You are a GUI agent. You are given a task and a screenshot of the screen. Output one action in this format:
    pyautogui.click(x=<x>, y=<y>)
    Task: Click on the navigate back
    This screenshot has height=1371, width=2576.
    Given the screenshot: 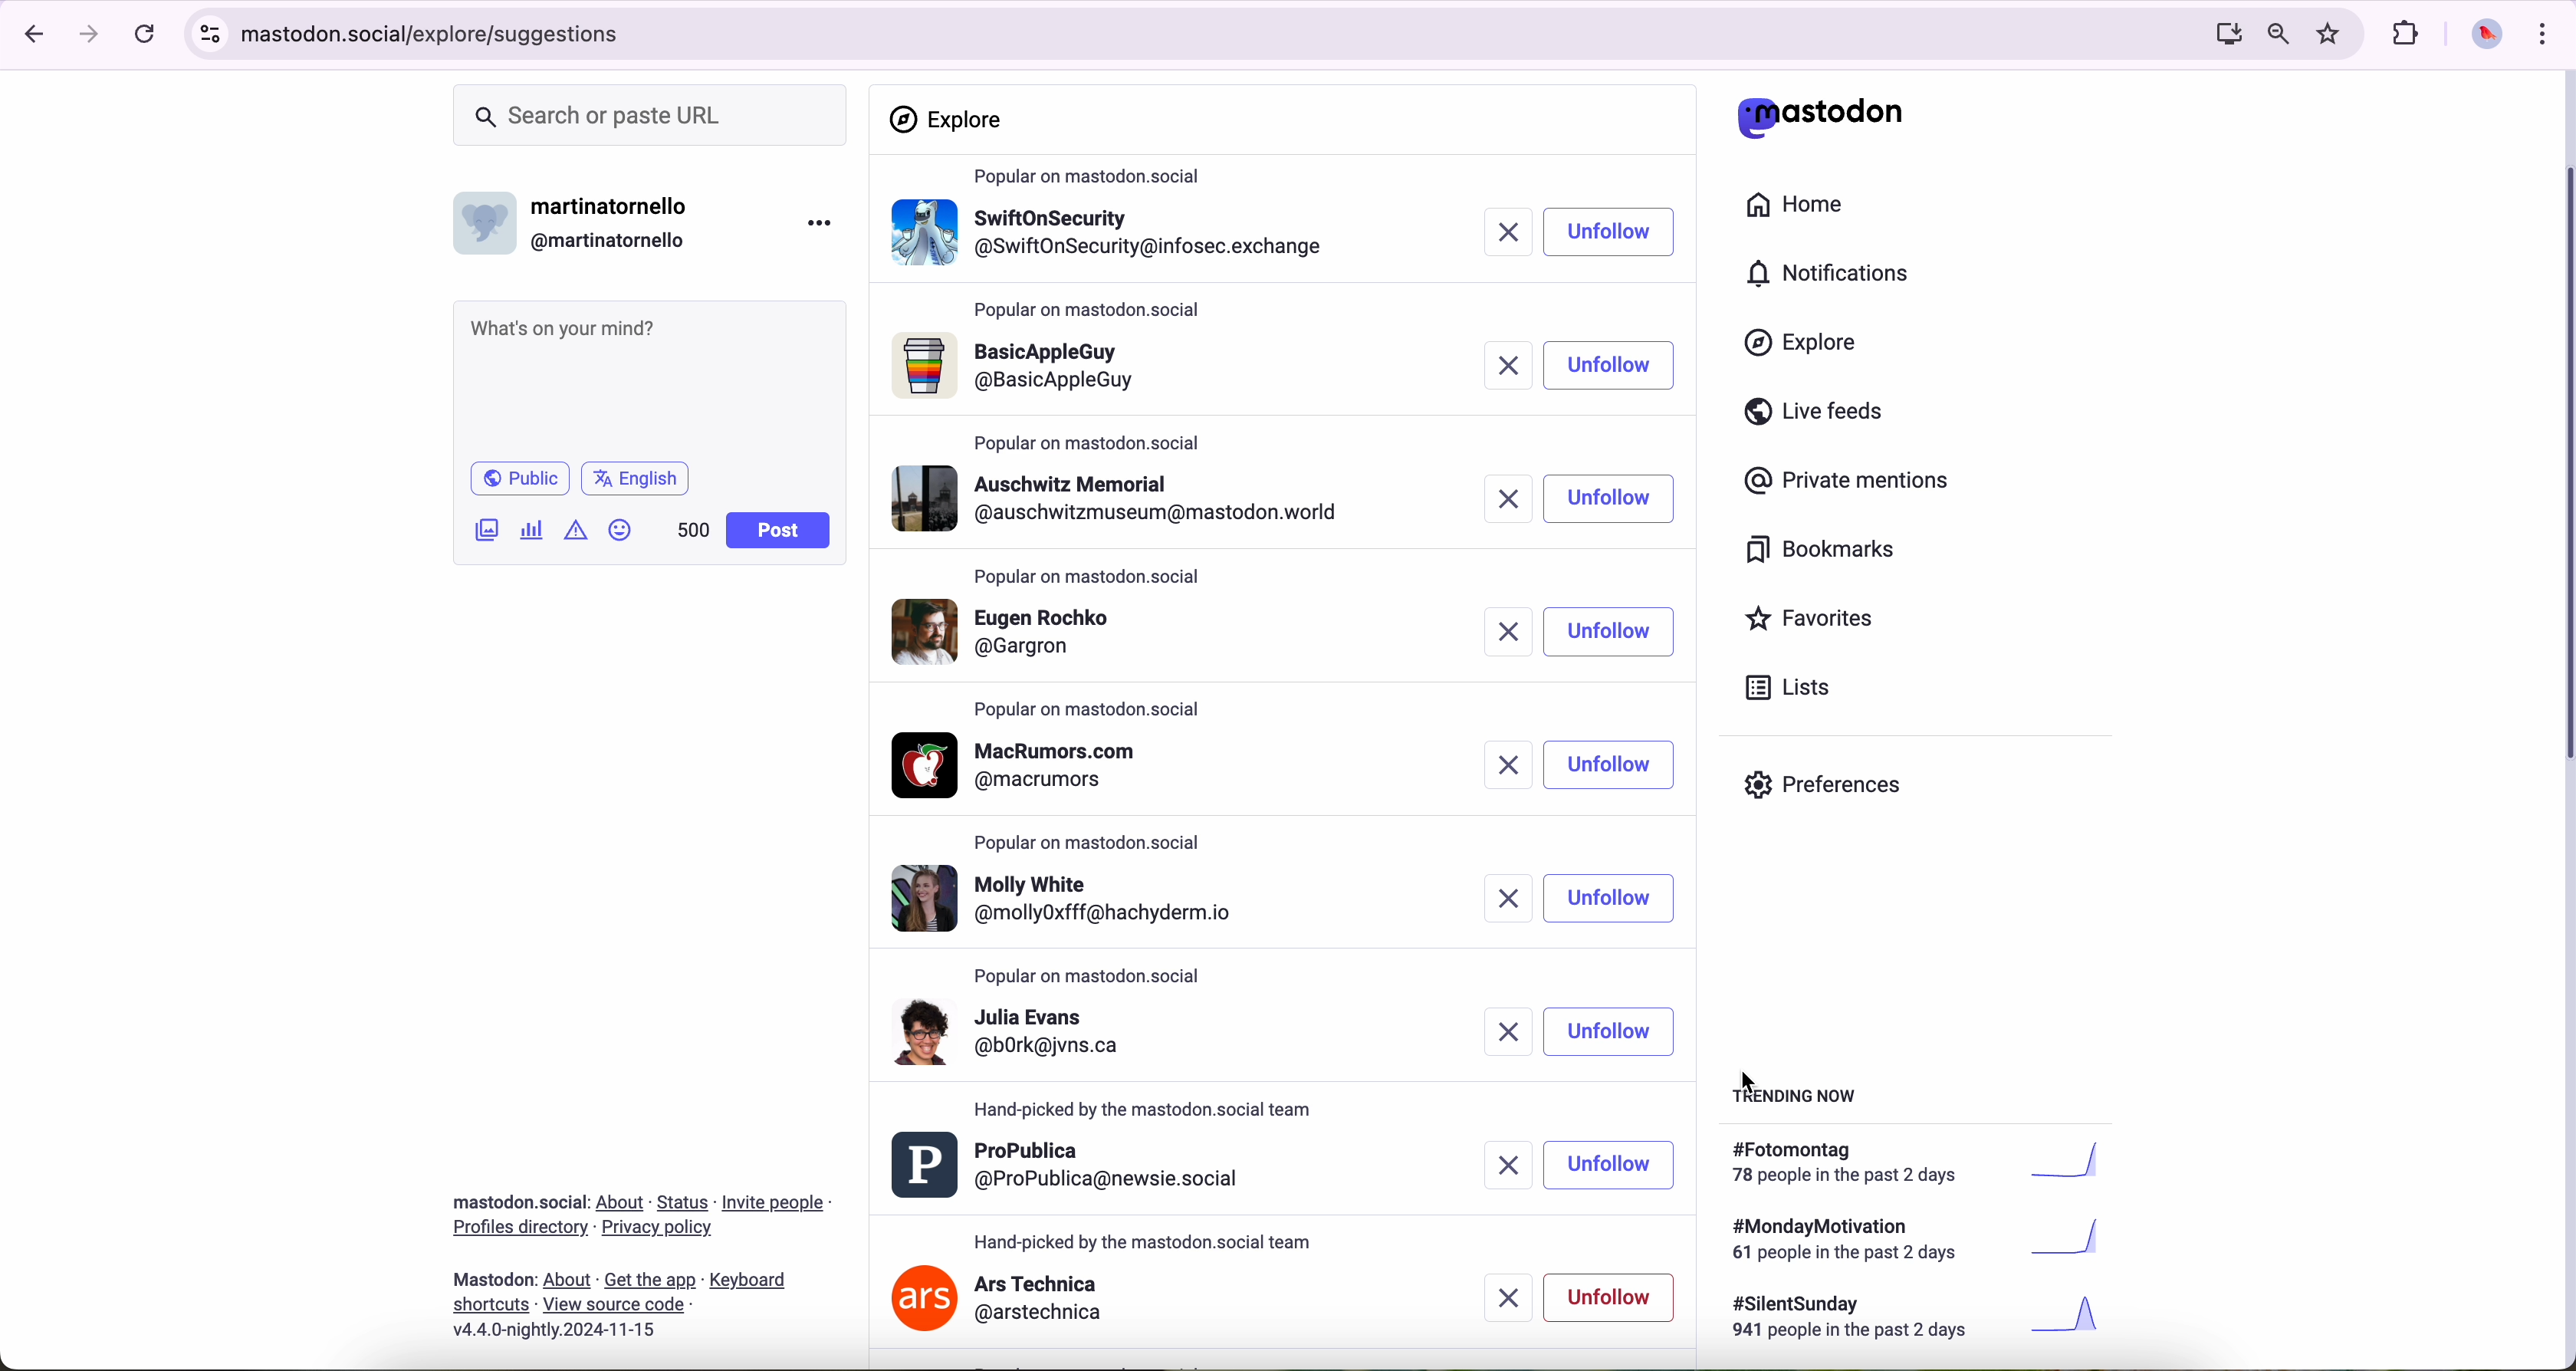 What is the action you would take?
    pyautogui.click(x=27, y=33)
    